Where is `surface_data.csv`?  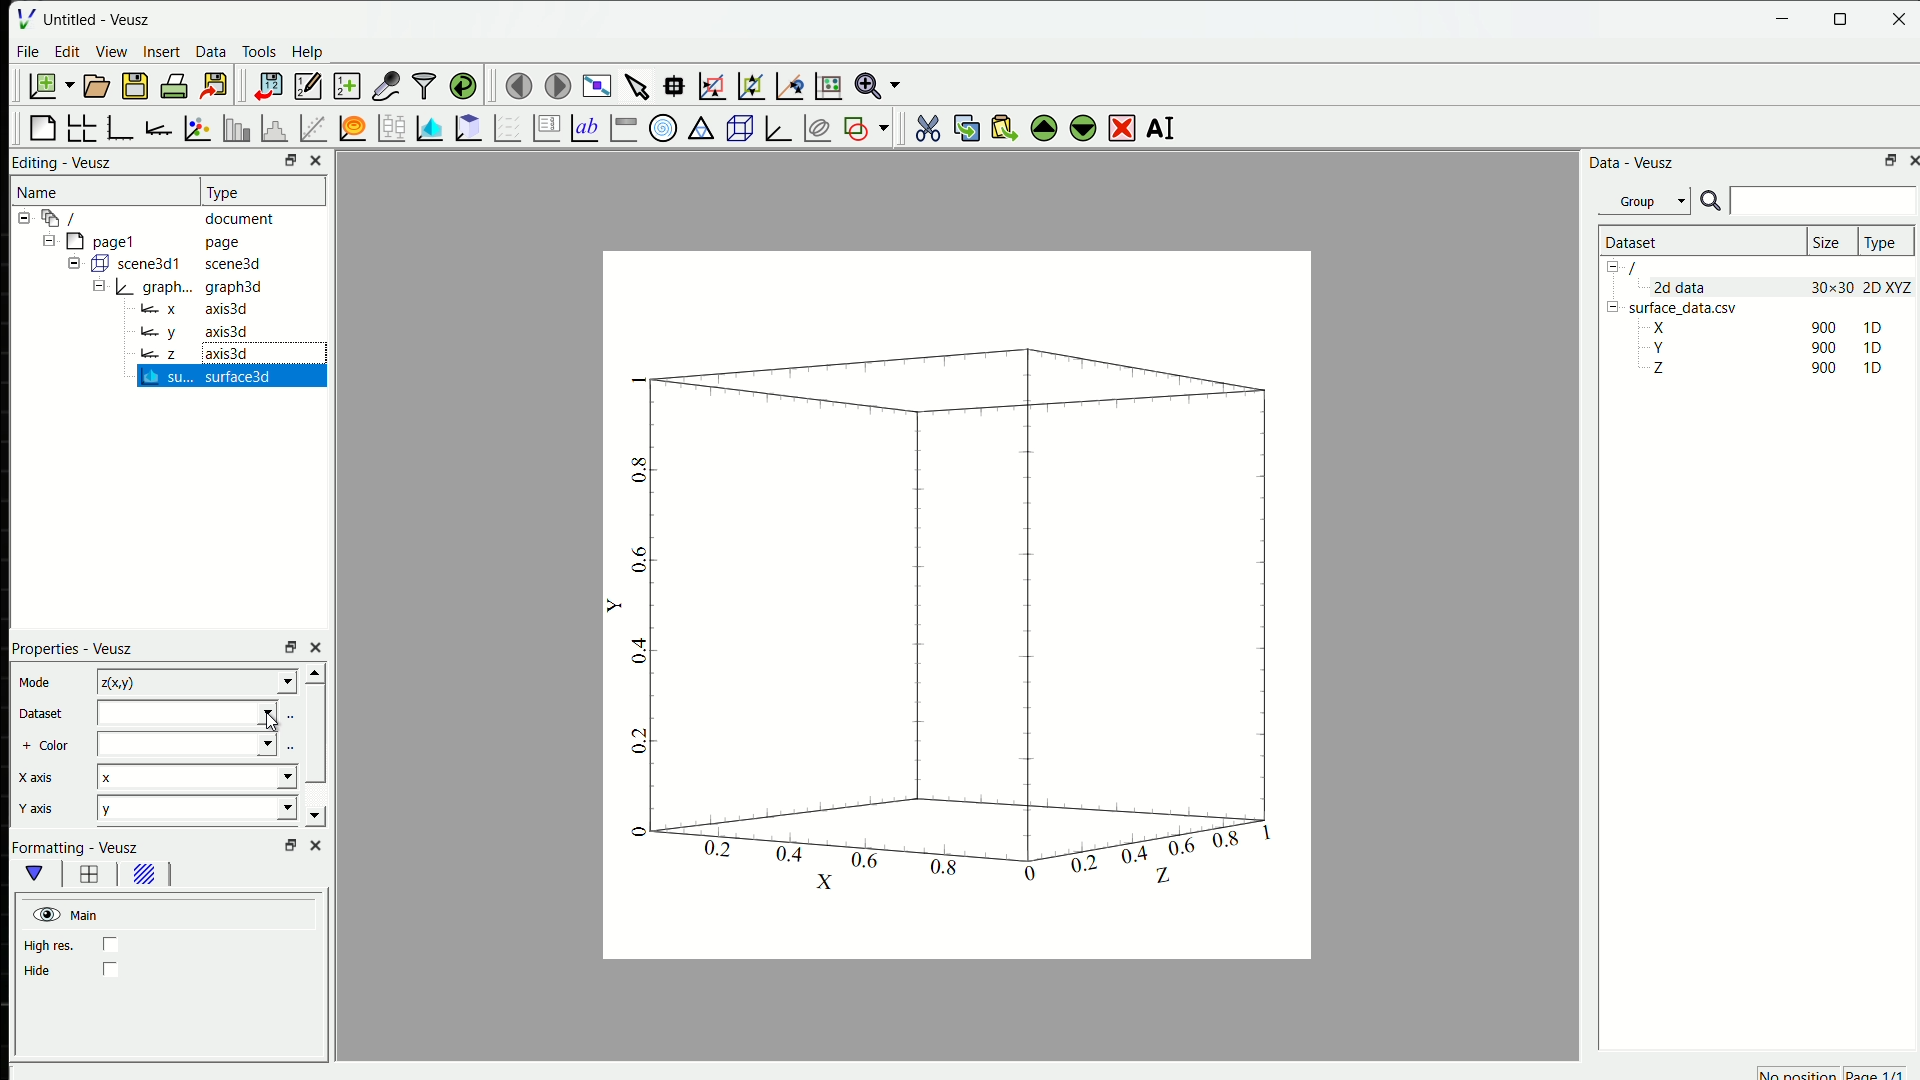
surface_data.csv is located at coordinates (1685, 309).